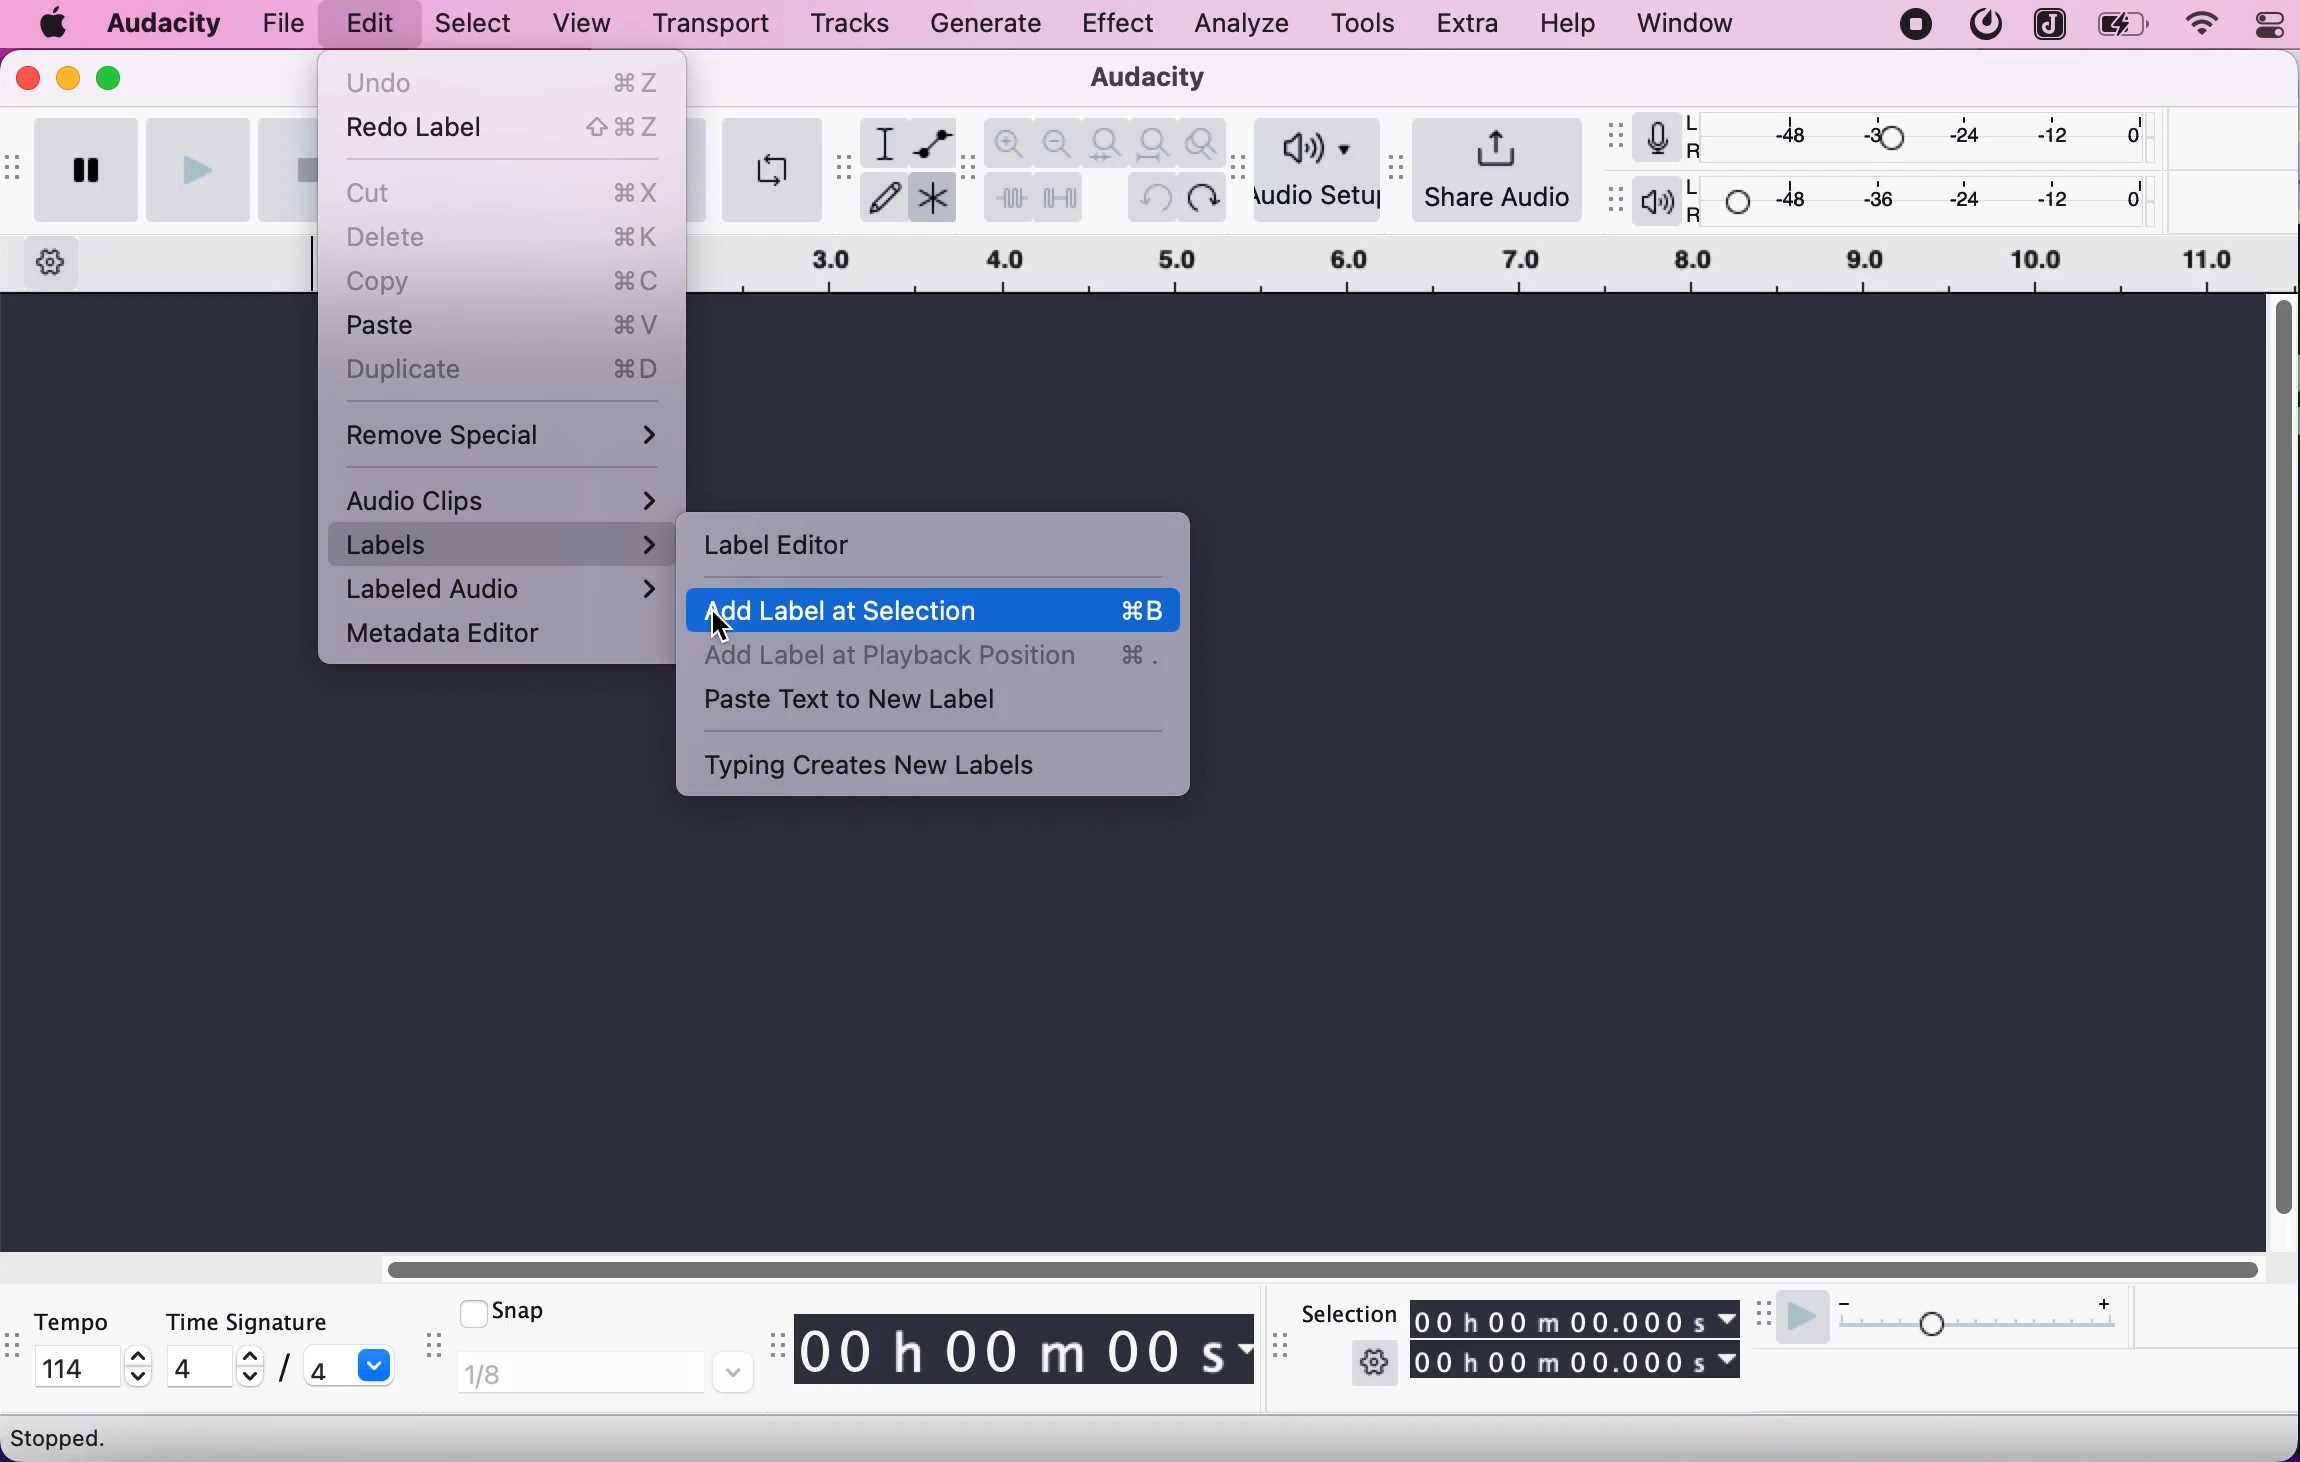 The width and height of the screenshot is (2300, 1462). Describe the element at coordinates (844, 168) in the screenshot. I see `audacity tools toolbar` at that location.